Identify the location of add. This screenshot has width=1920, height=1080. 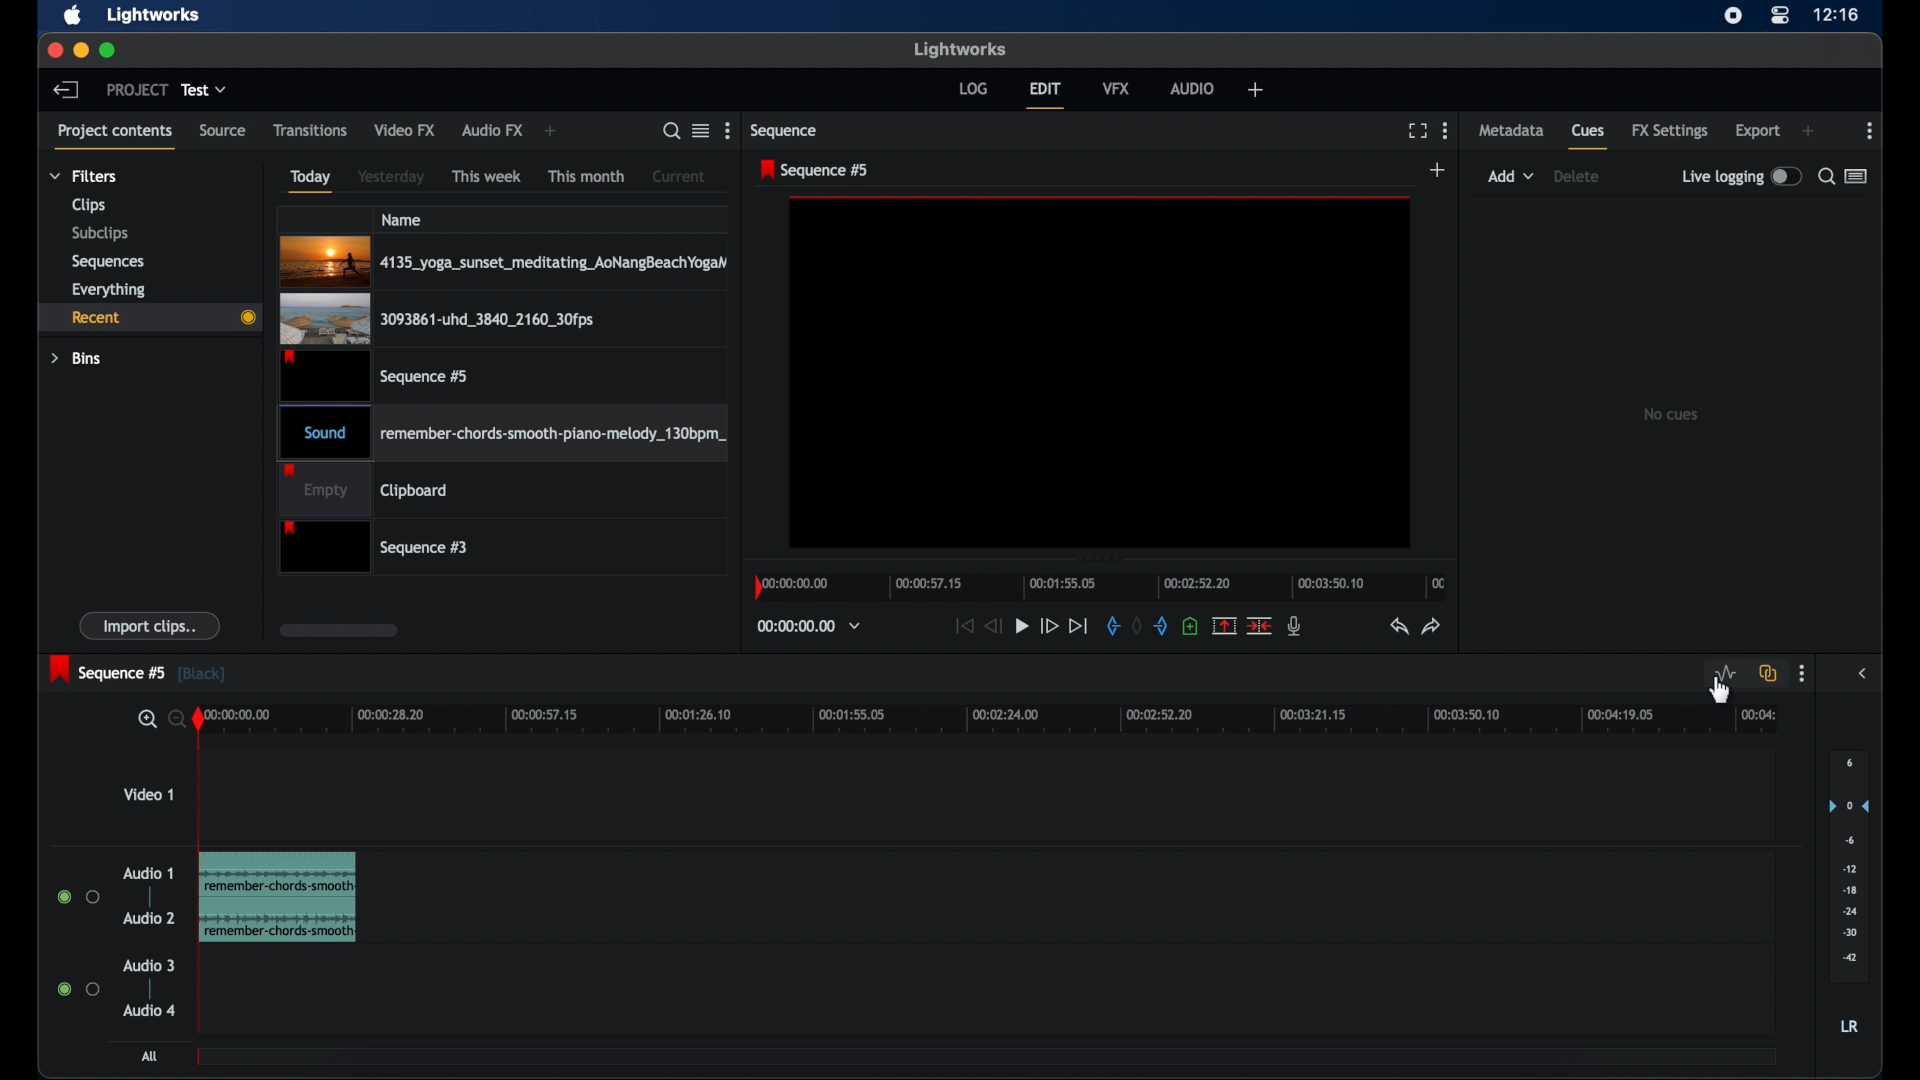
(1808, 131).